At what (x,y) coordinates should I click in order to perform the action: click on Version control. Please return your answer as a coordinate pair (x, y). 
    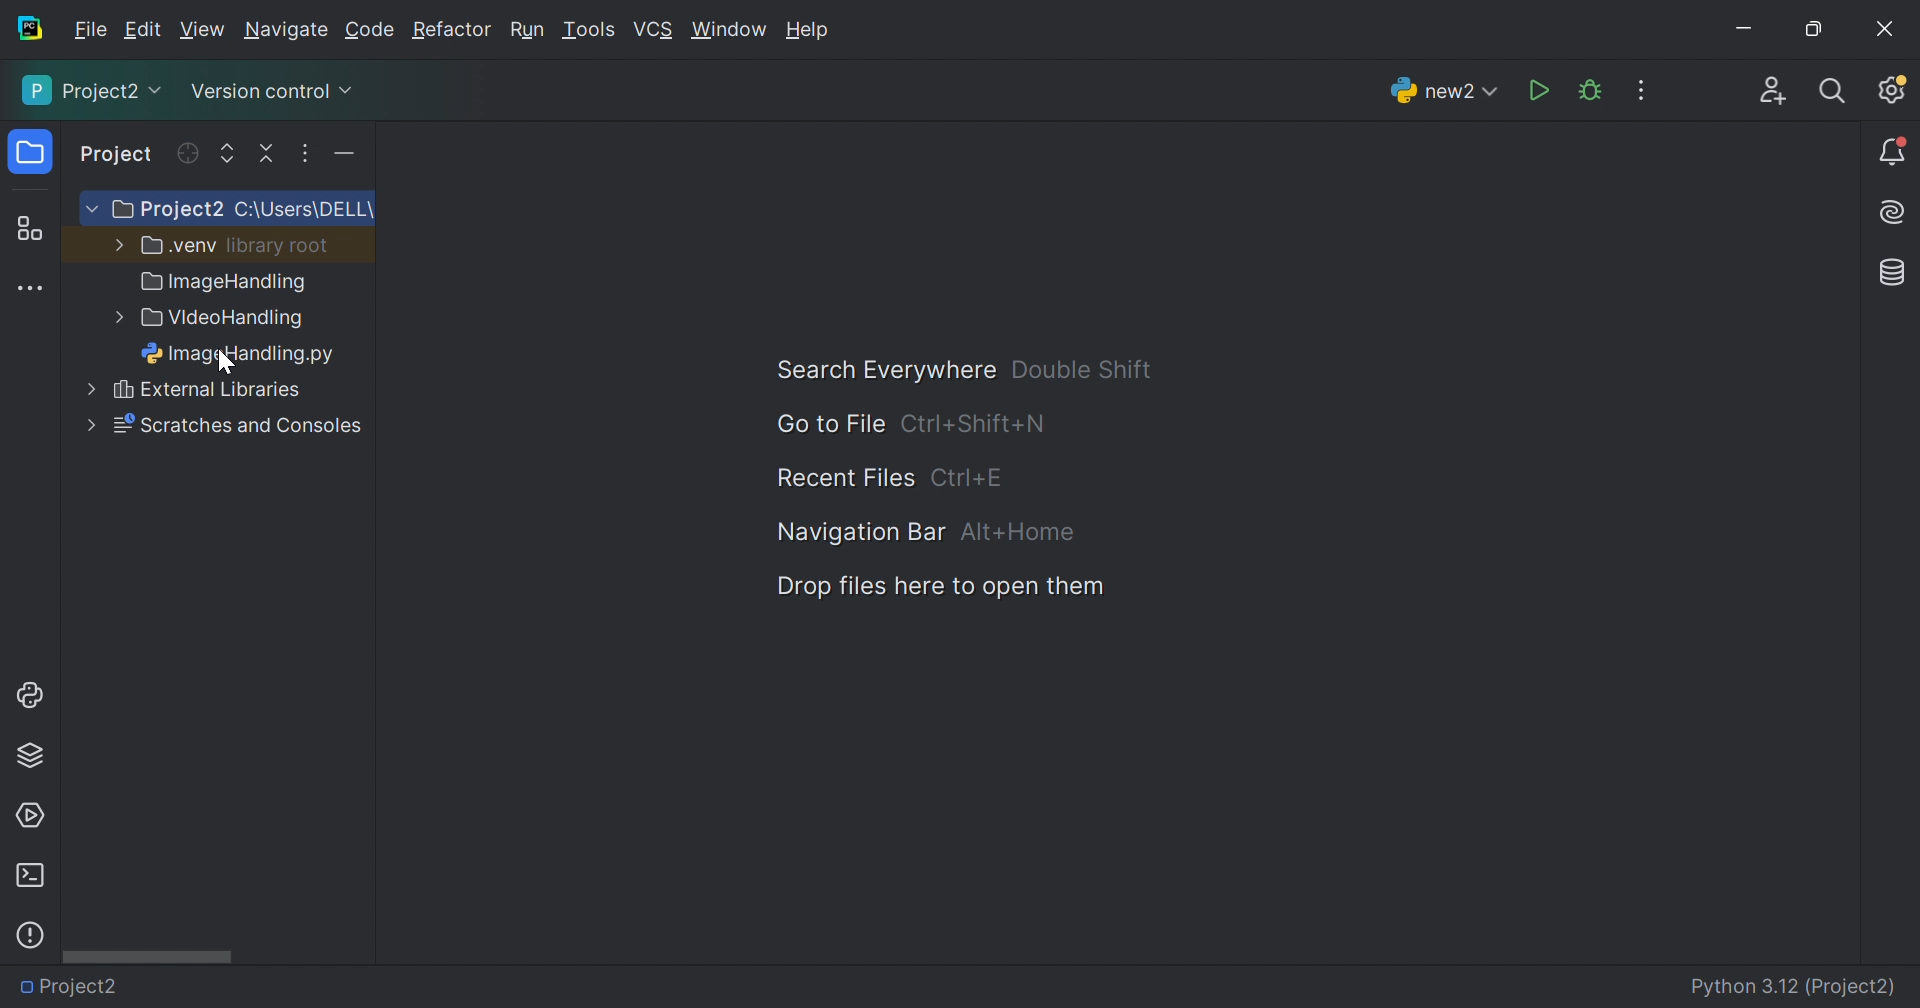
    Looking at the image, I should click on (270, 95).